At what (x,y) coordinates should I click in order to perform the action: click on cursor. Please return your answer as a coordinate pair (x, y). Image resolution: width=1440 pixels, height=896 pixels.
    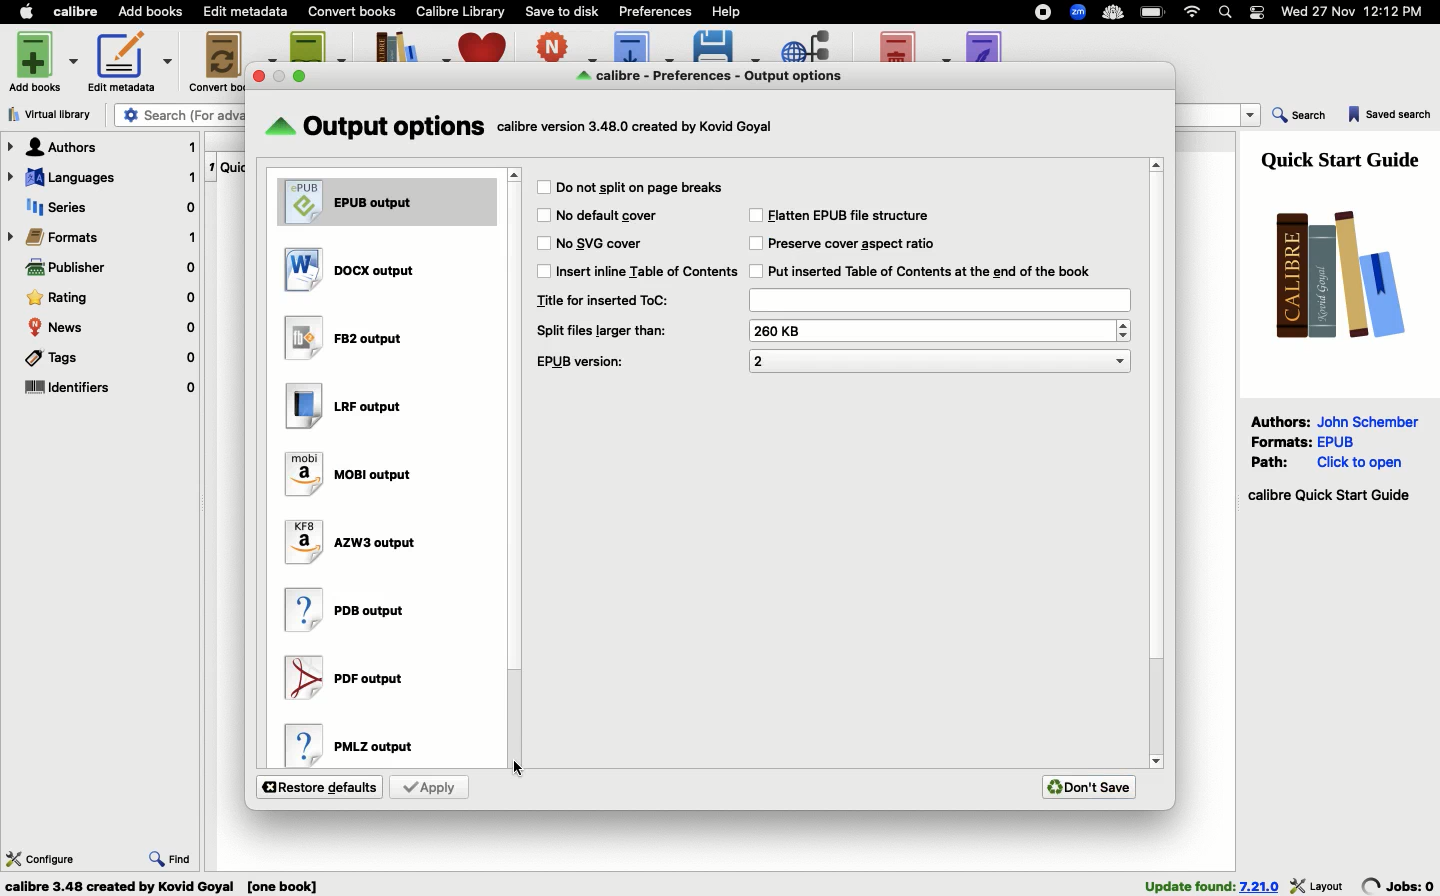
    Looking at the image, I should click on (519, 768).